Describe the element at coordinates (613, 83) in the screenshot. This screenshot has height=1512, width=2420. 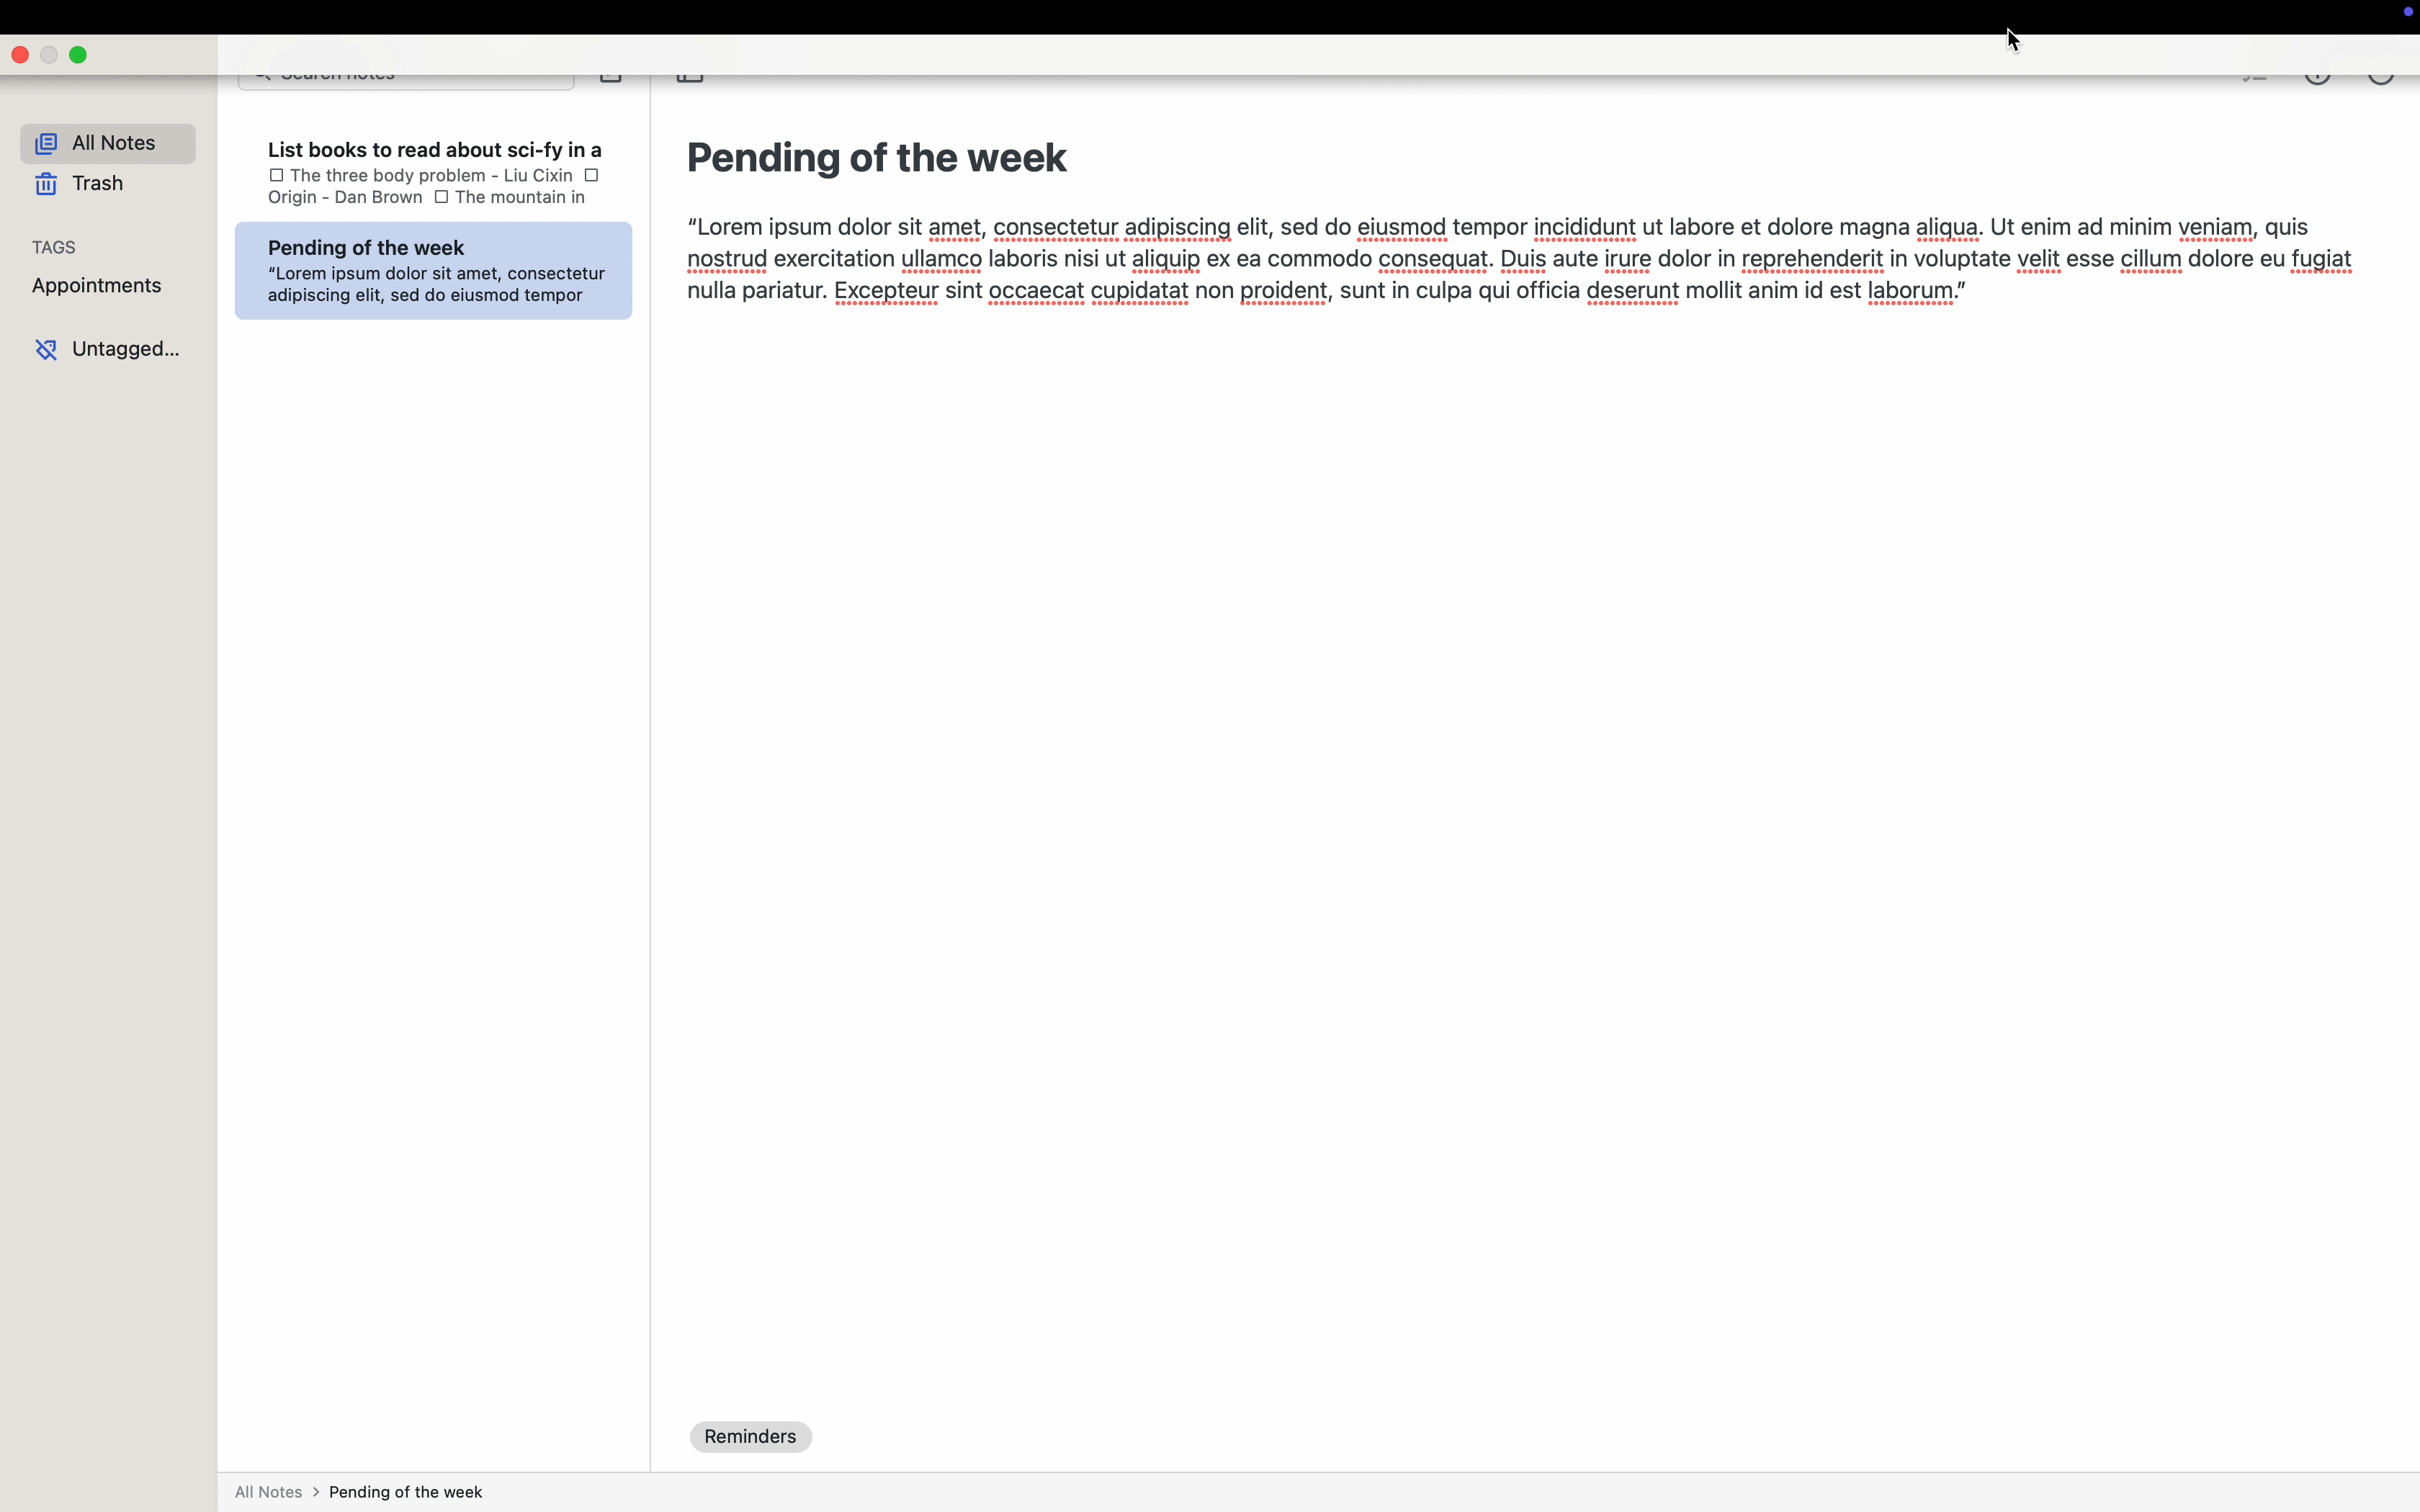
I see `create note` at that location.